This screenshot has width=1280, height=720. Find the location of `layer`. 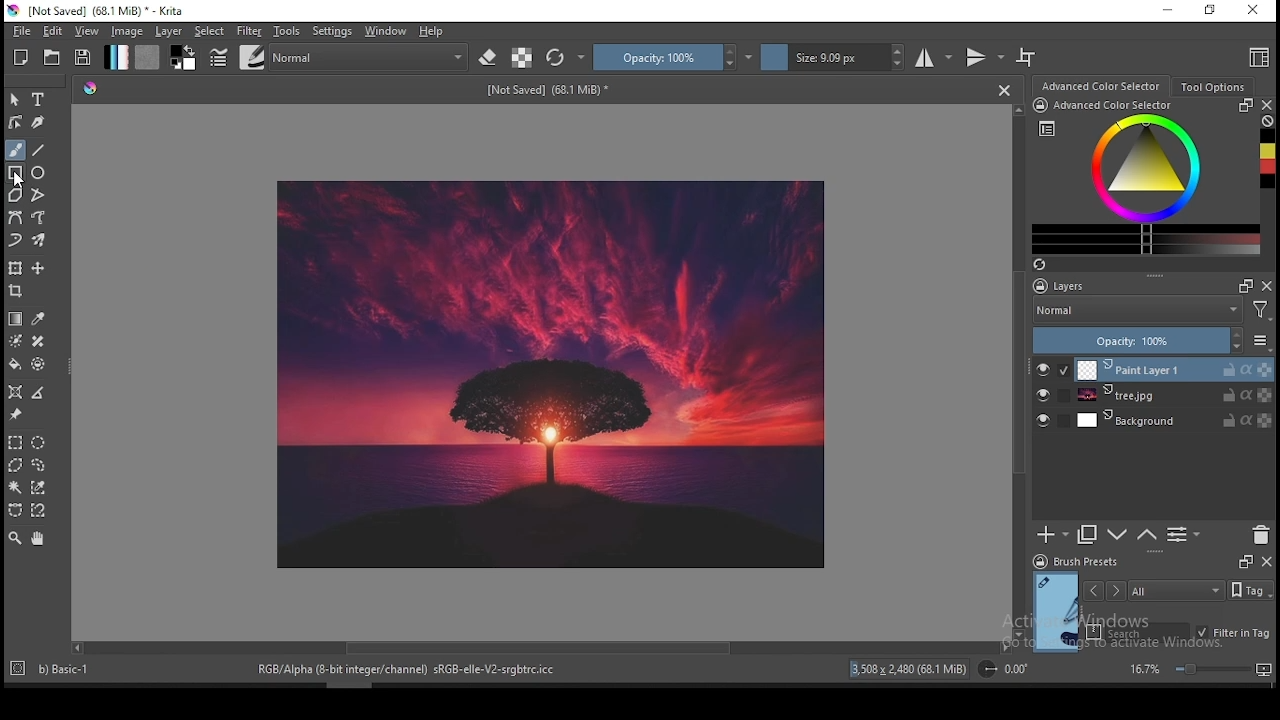

layer is located at coordinates (1175, 421).